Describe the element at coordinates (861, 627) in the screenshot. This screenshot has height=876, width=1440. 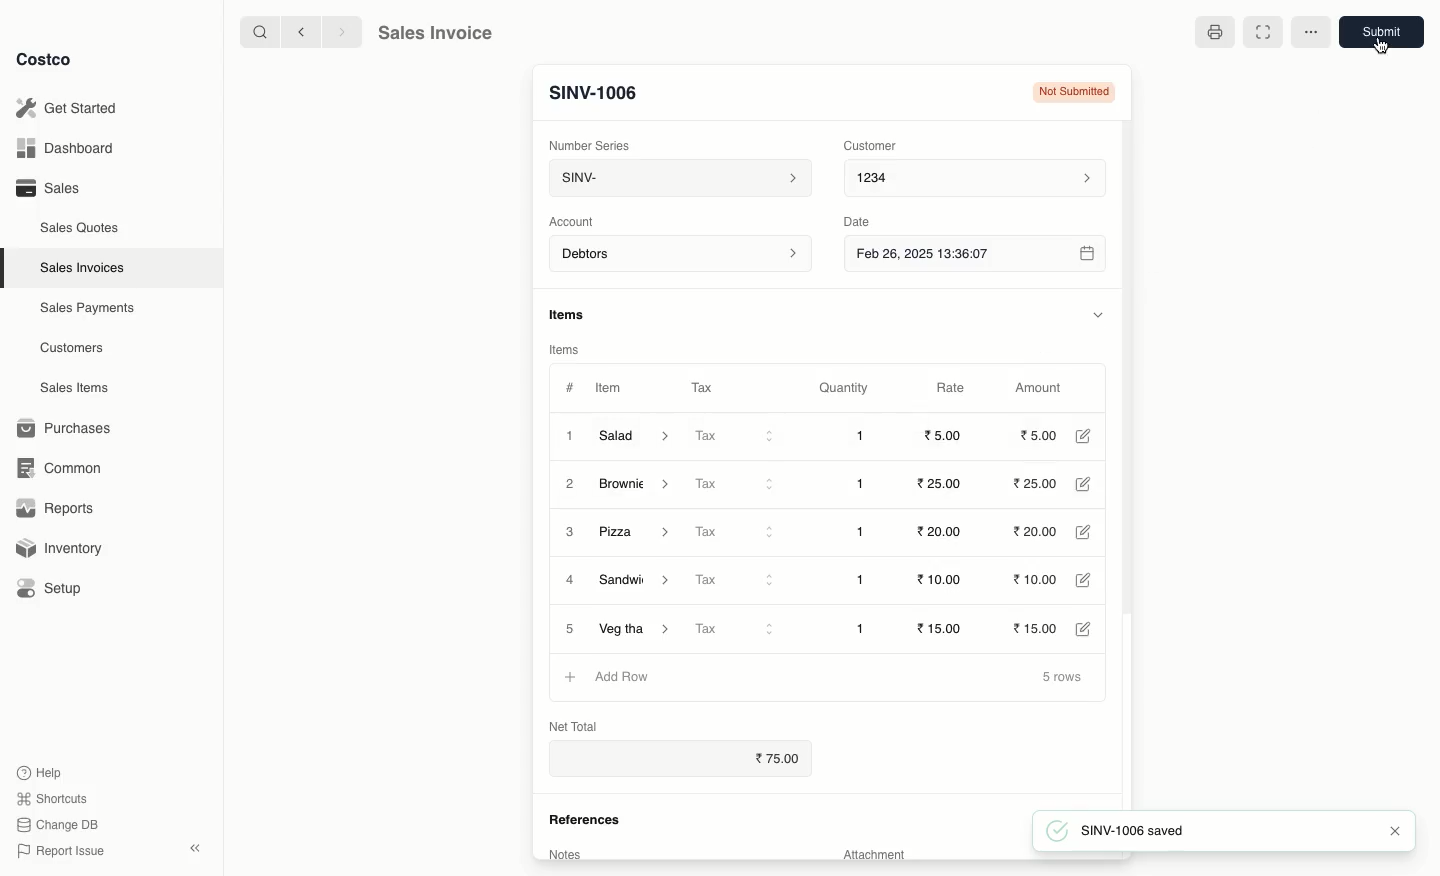
I see `1` at that location.